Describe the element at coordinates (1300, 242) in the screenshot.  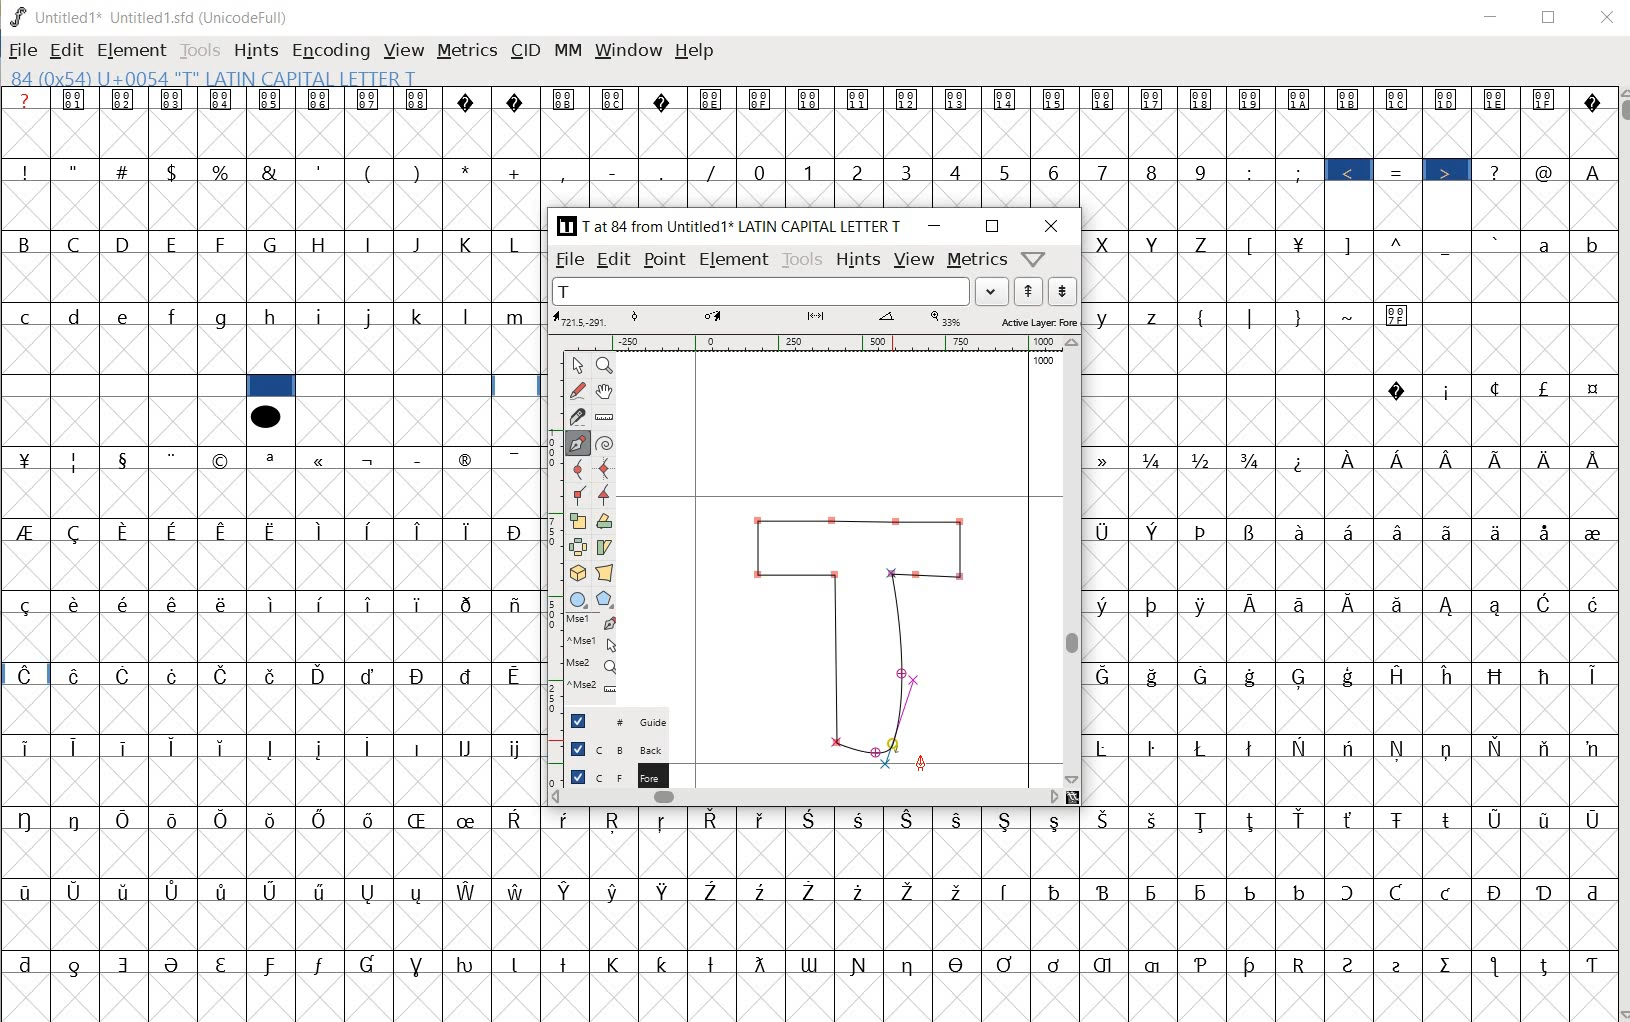
I see `Symbol` at that location.